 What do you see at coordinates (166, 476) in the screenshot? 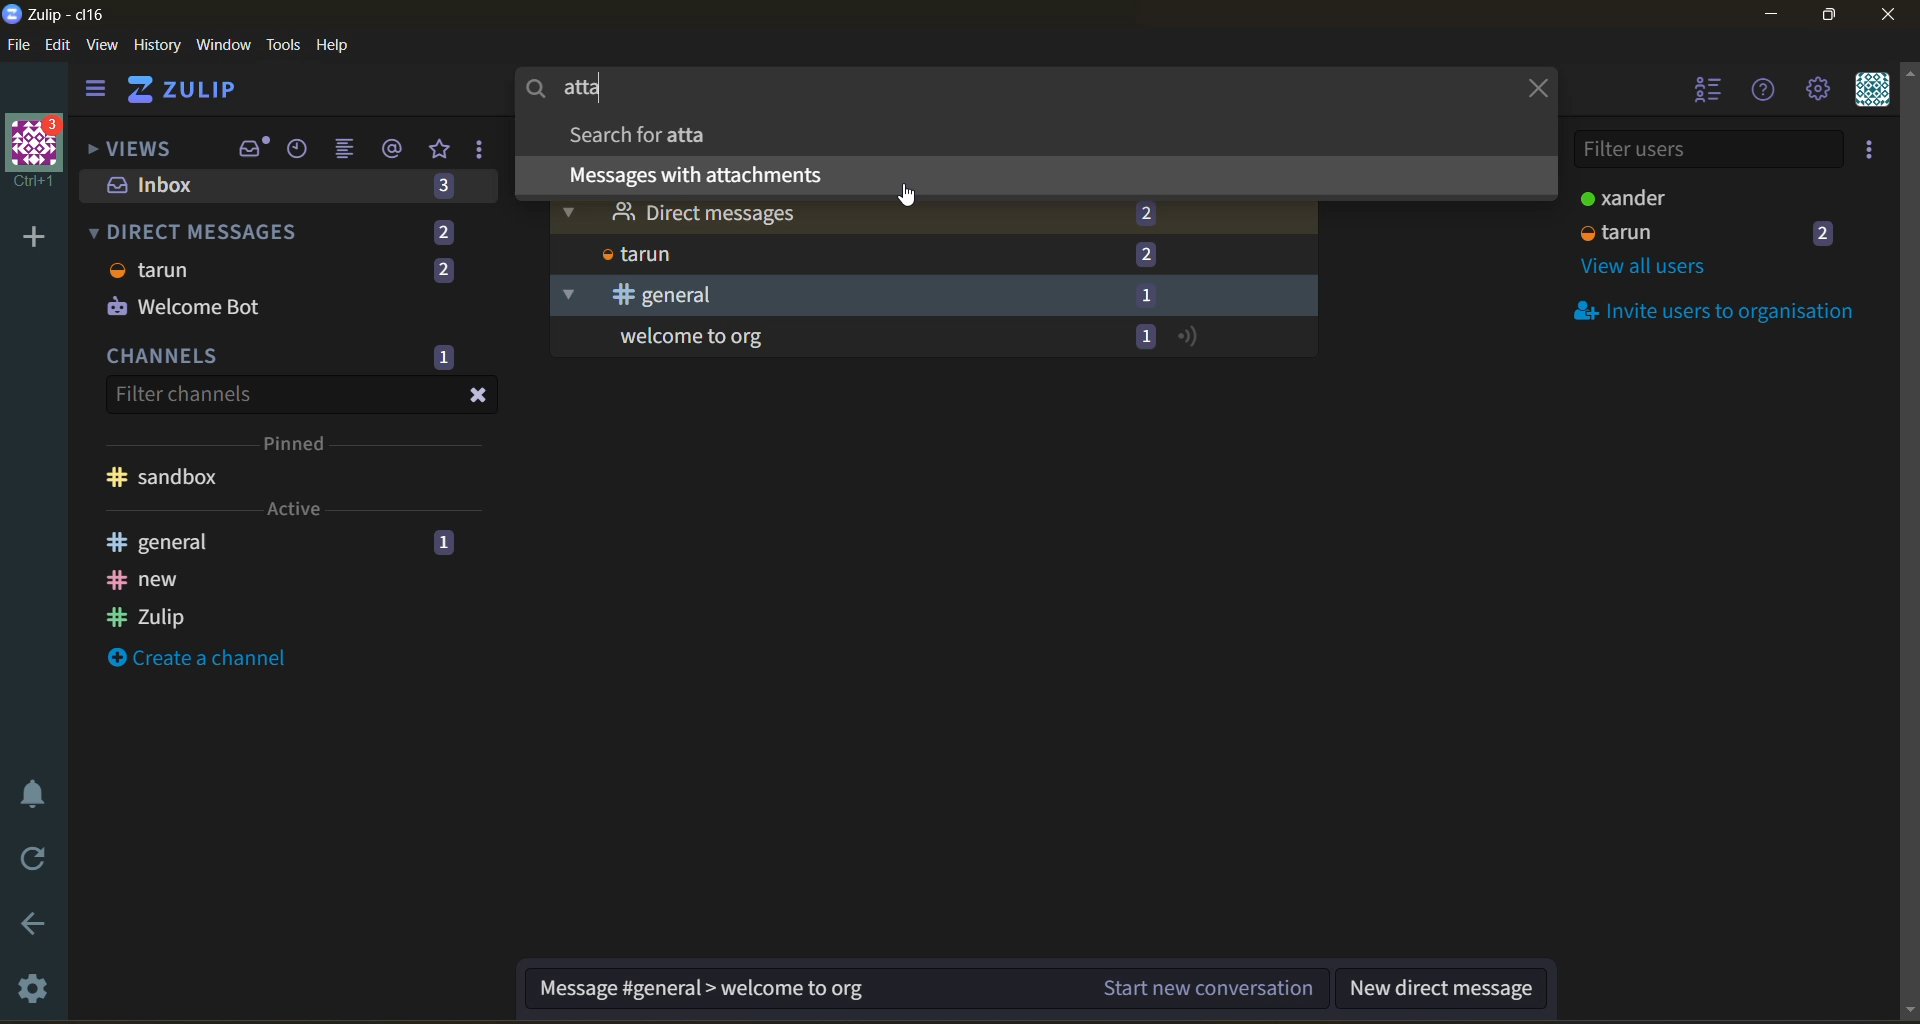
I see `# sandbox` at bounding box center [166, 476].